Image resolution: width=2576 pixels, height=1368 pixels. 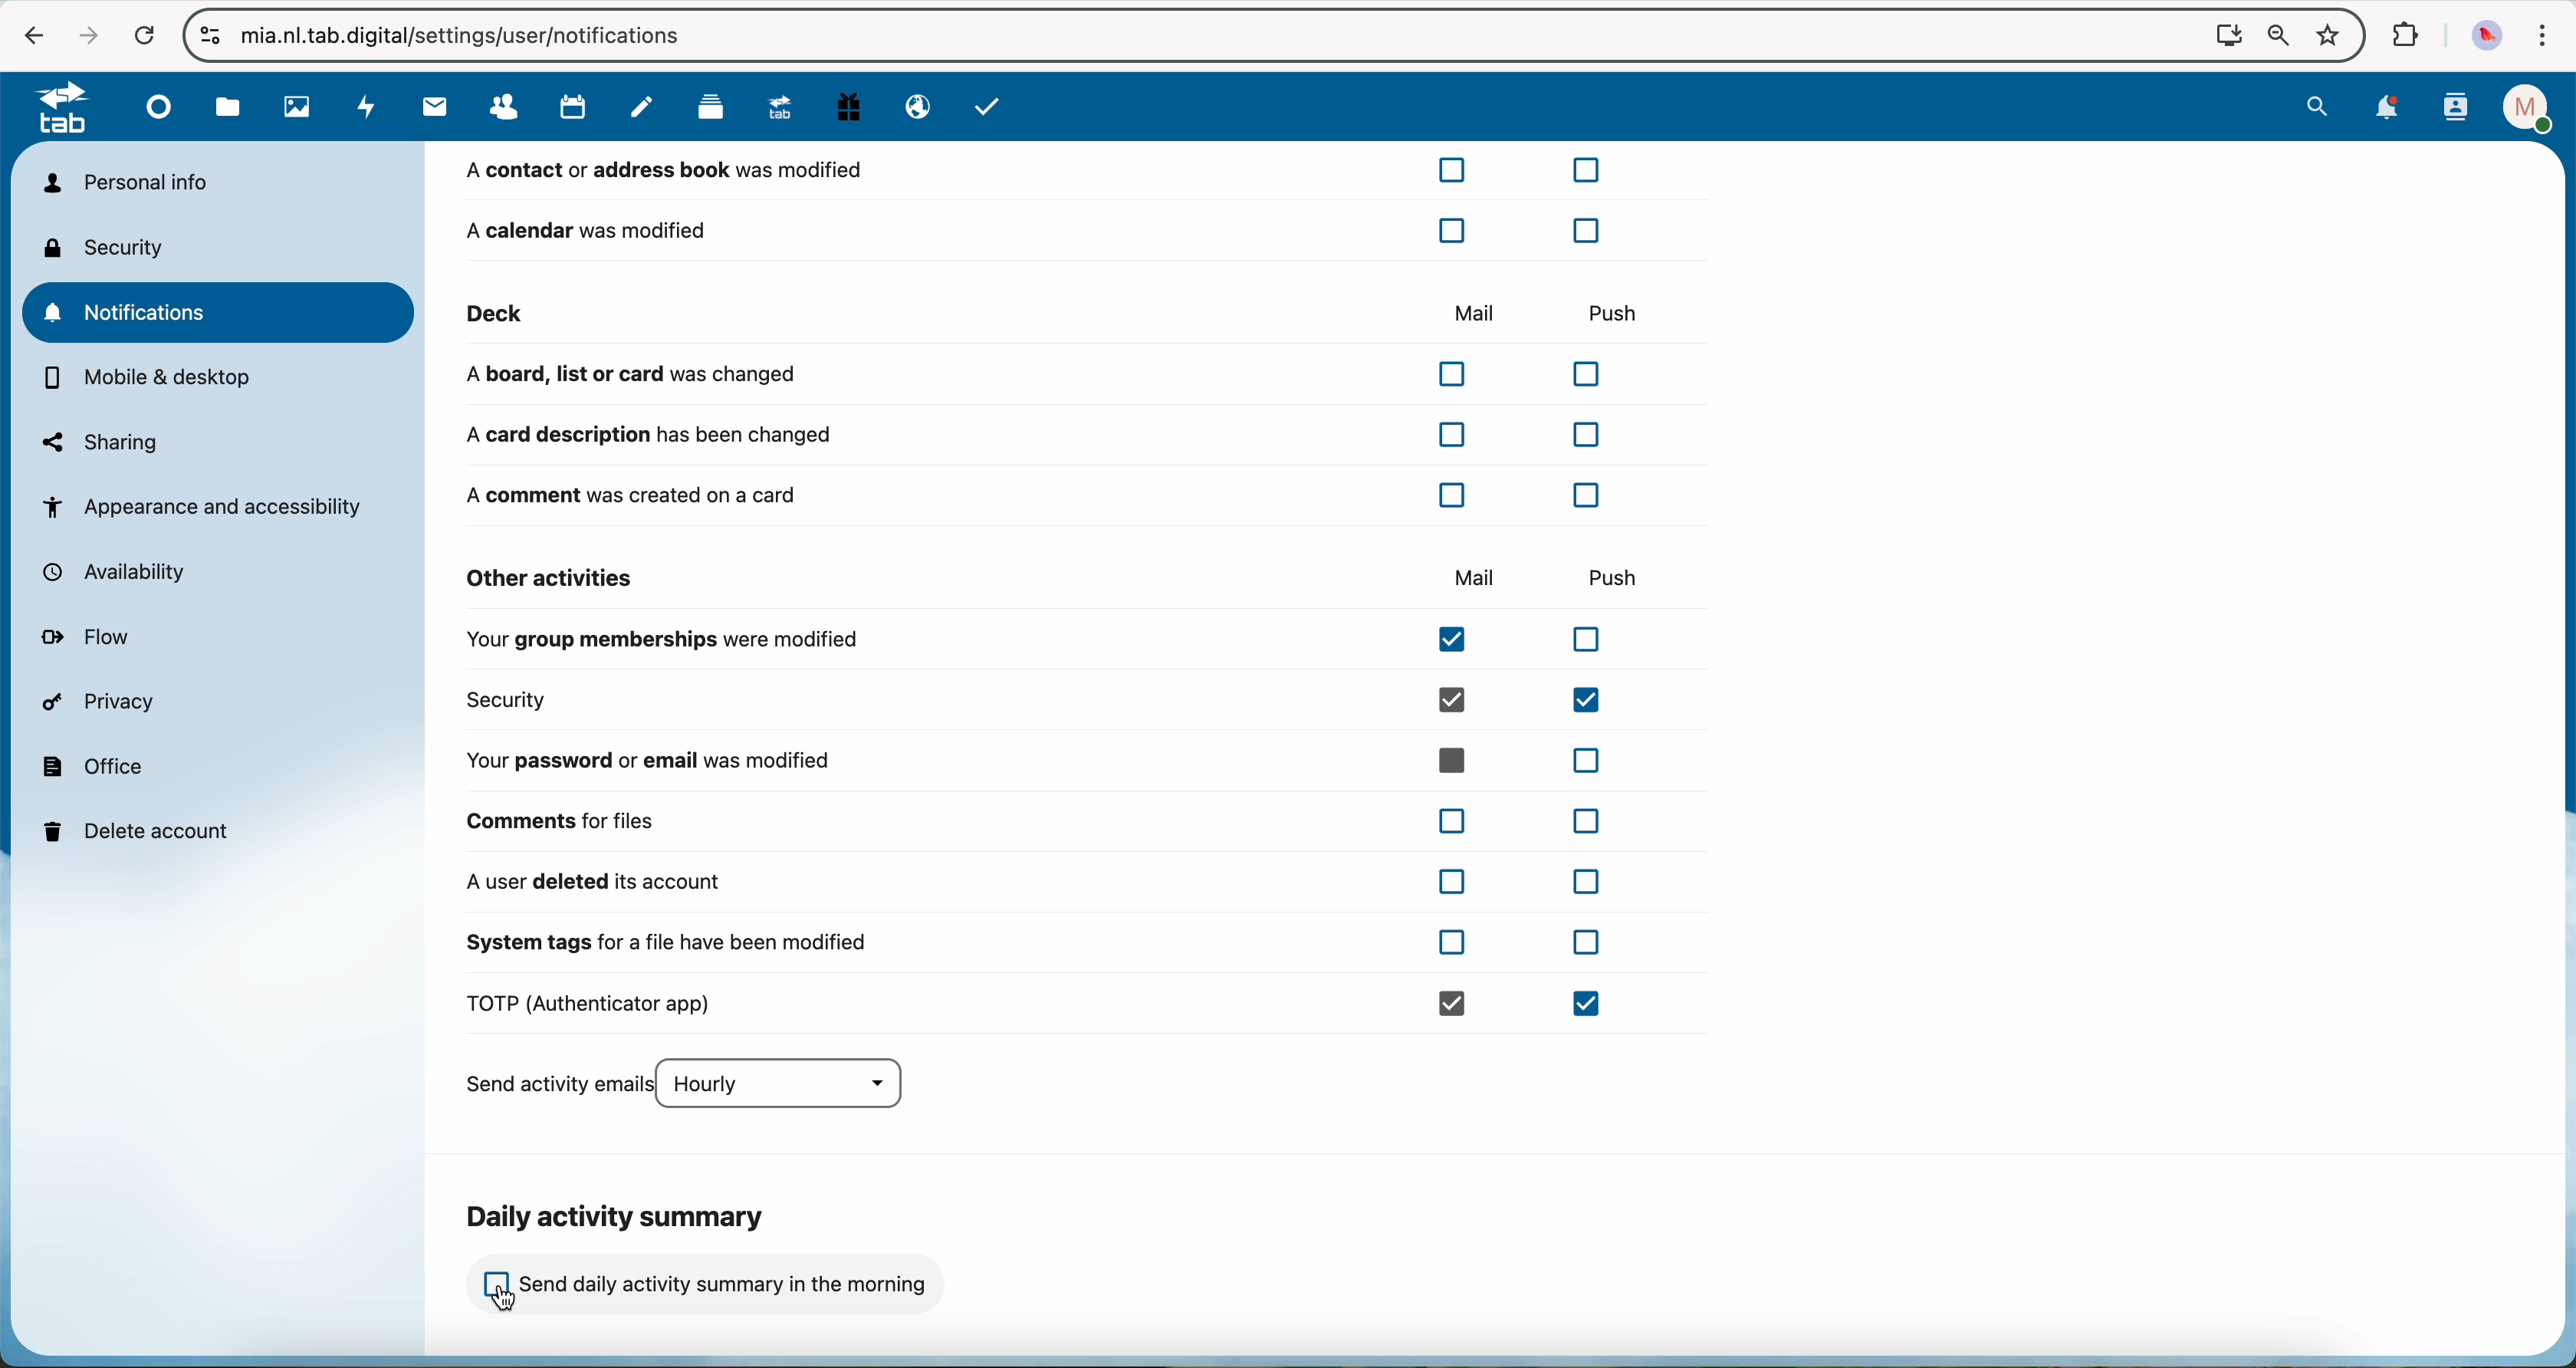 What do you see at coordinates (575, 108) in the screenshot?
I see `calendar` at bounding box center [575, 108].